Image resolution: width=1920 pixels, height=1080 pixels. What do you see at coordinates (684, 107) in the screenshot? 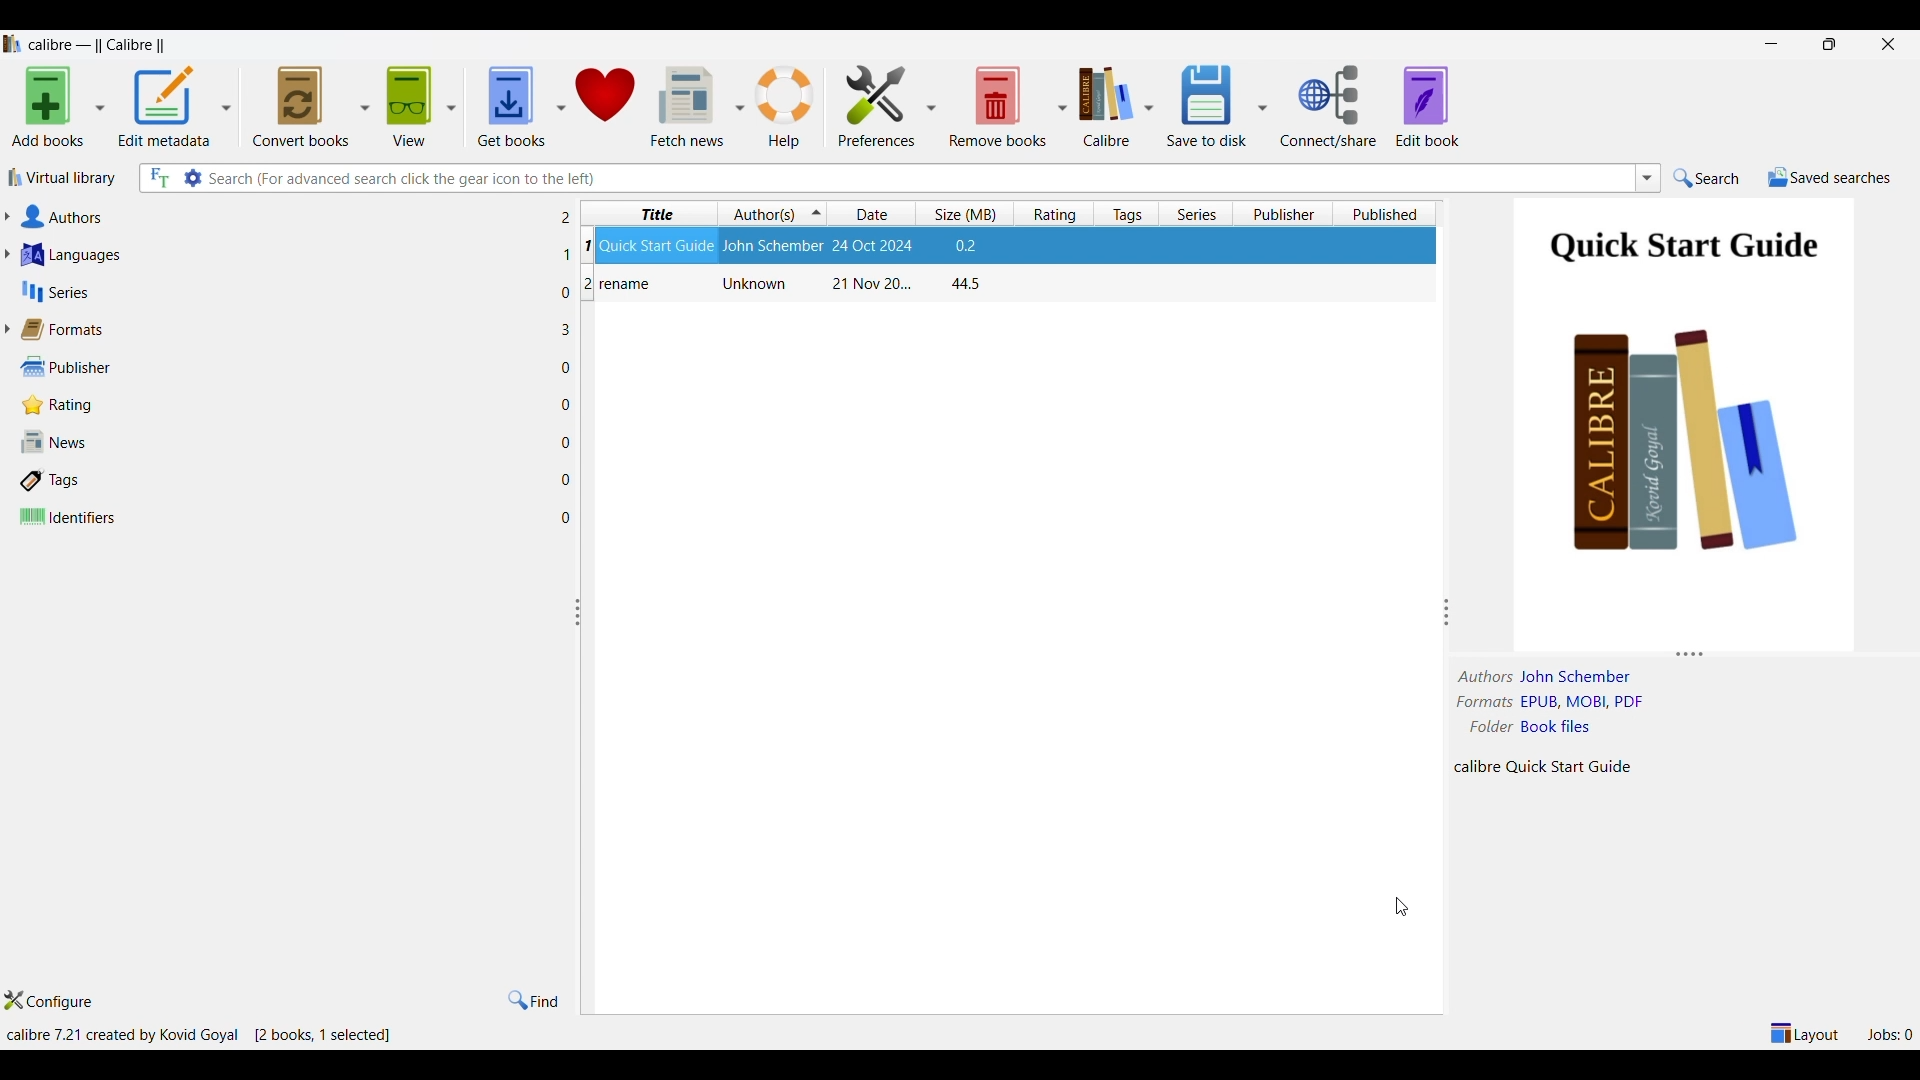
I see `Fetch news` at bounding box center [684, 107].